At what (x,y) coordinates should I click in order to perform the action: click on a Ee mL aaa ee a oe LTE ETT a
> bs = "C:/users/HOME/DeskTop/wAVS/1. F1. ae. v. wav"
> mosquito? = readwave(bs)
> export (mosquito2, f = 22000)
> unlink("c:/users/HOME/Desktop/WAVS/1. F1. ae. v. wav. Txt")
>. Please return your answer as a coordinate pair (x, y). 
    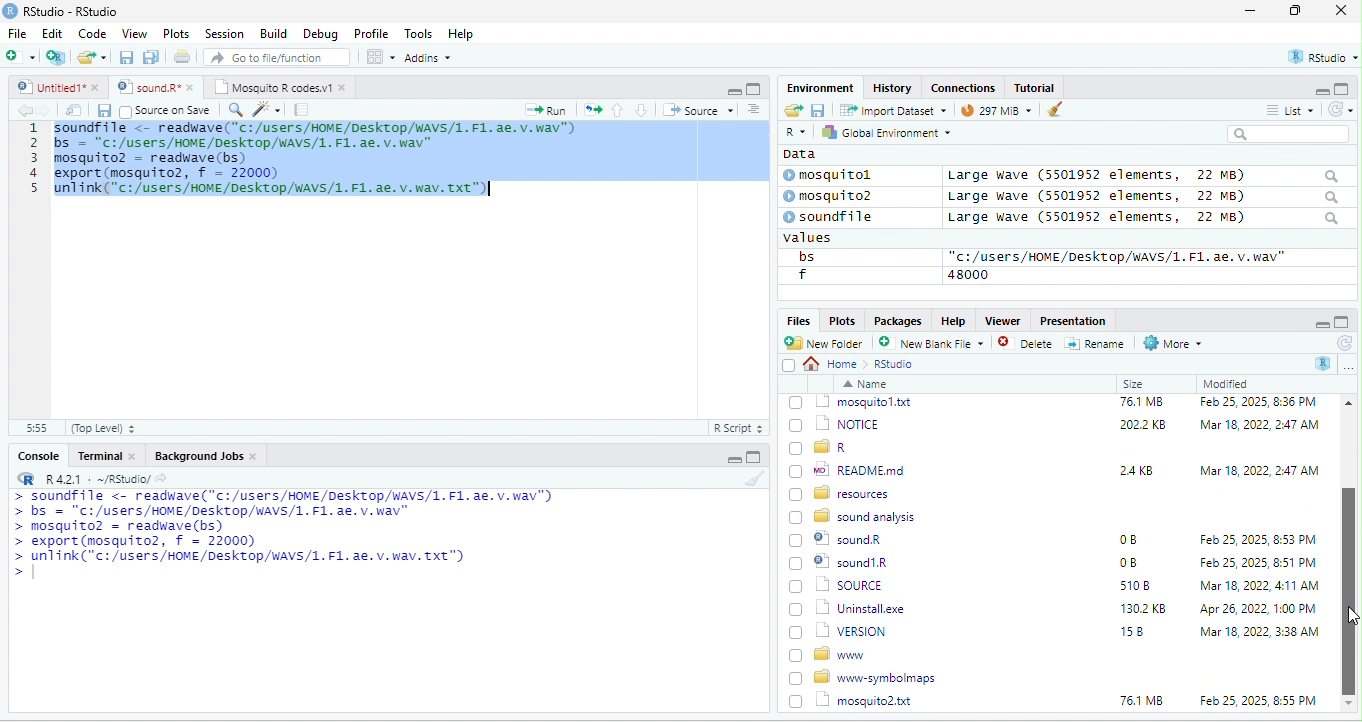
    Looking at the image, I should click on (315, 554).